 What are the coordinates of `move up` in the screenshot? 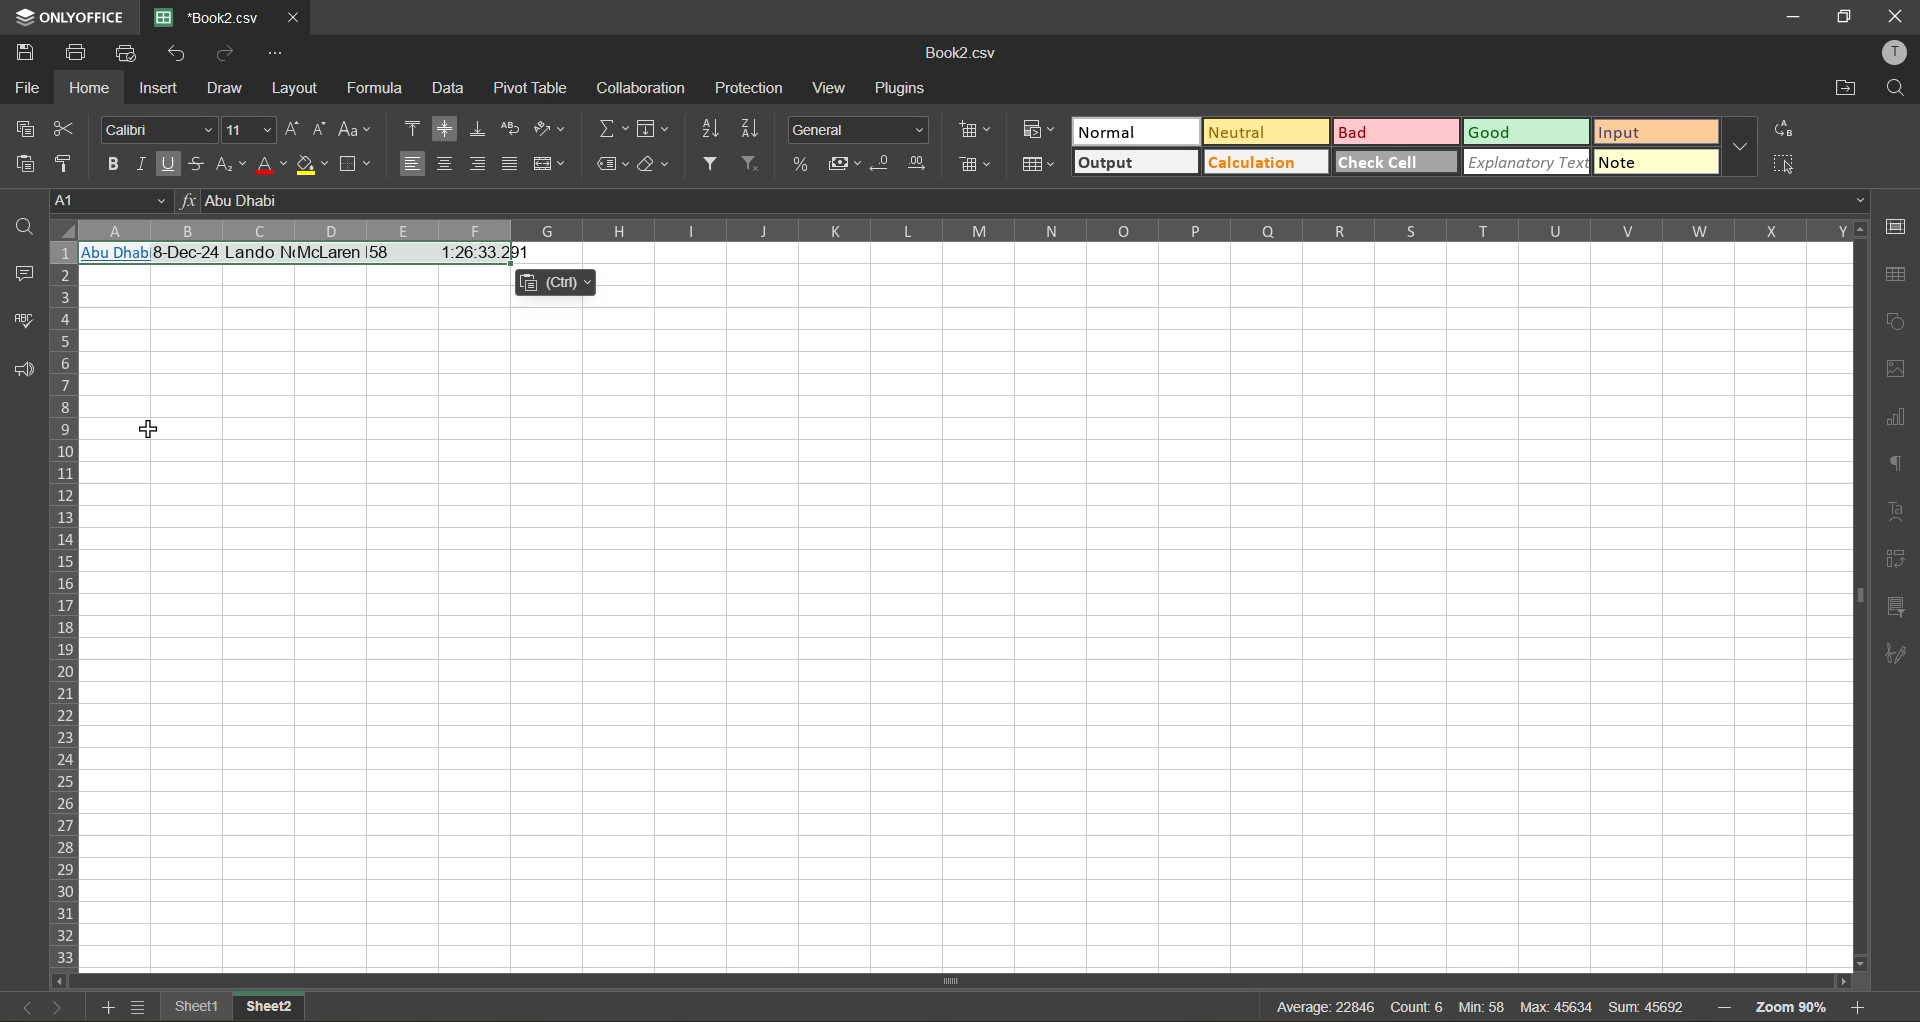 It's located at (1858, 230).